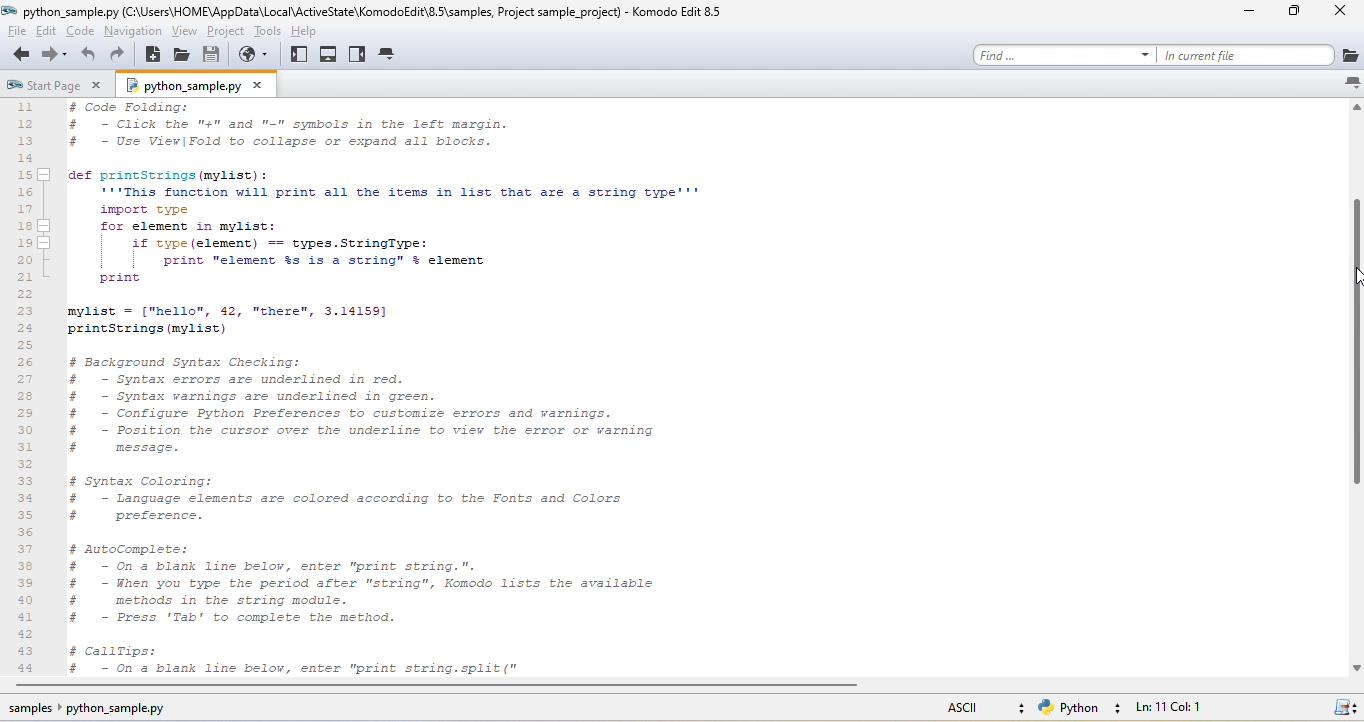 Image resolution: width=1364 pixels, height=722 pixels. Describe the element at coordinates (268, 31) in the screenshot. I see `tools` at that location.